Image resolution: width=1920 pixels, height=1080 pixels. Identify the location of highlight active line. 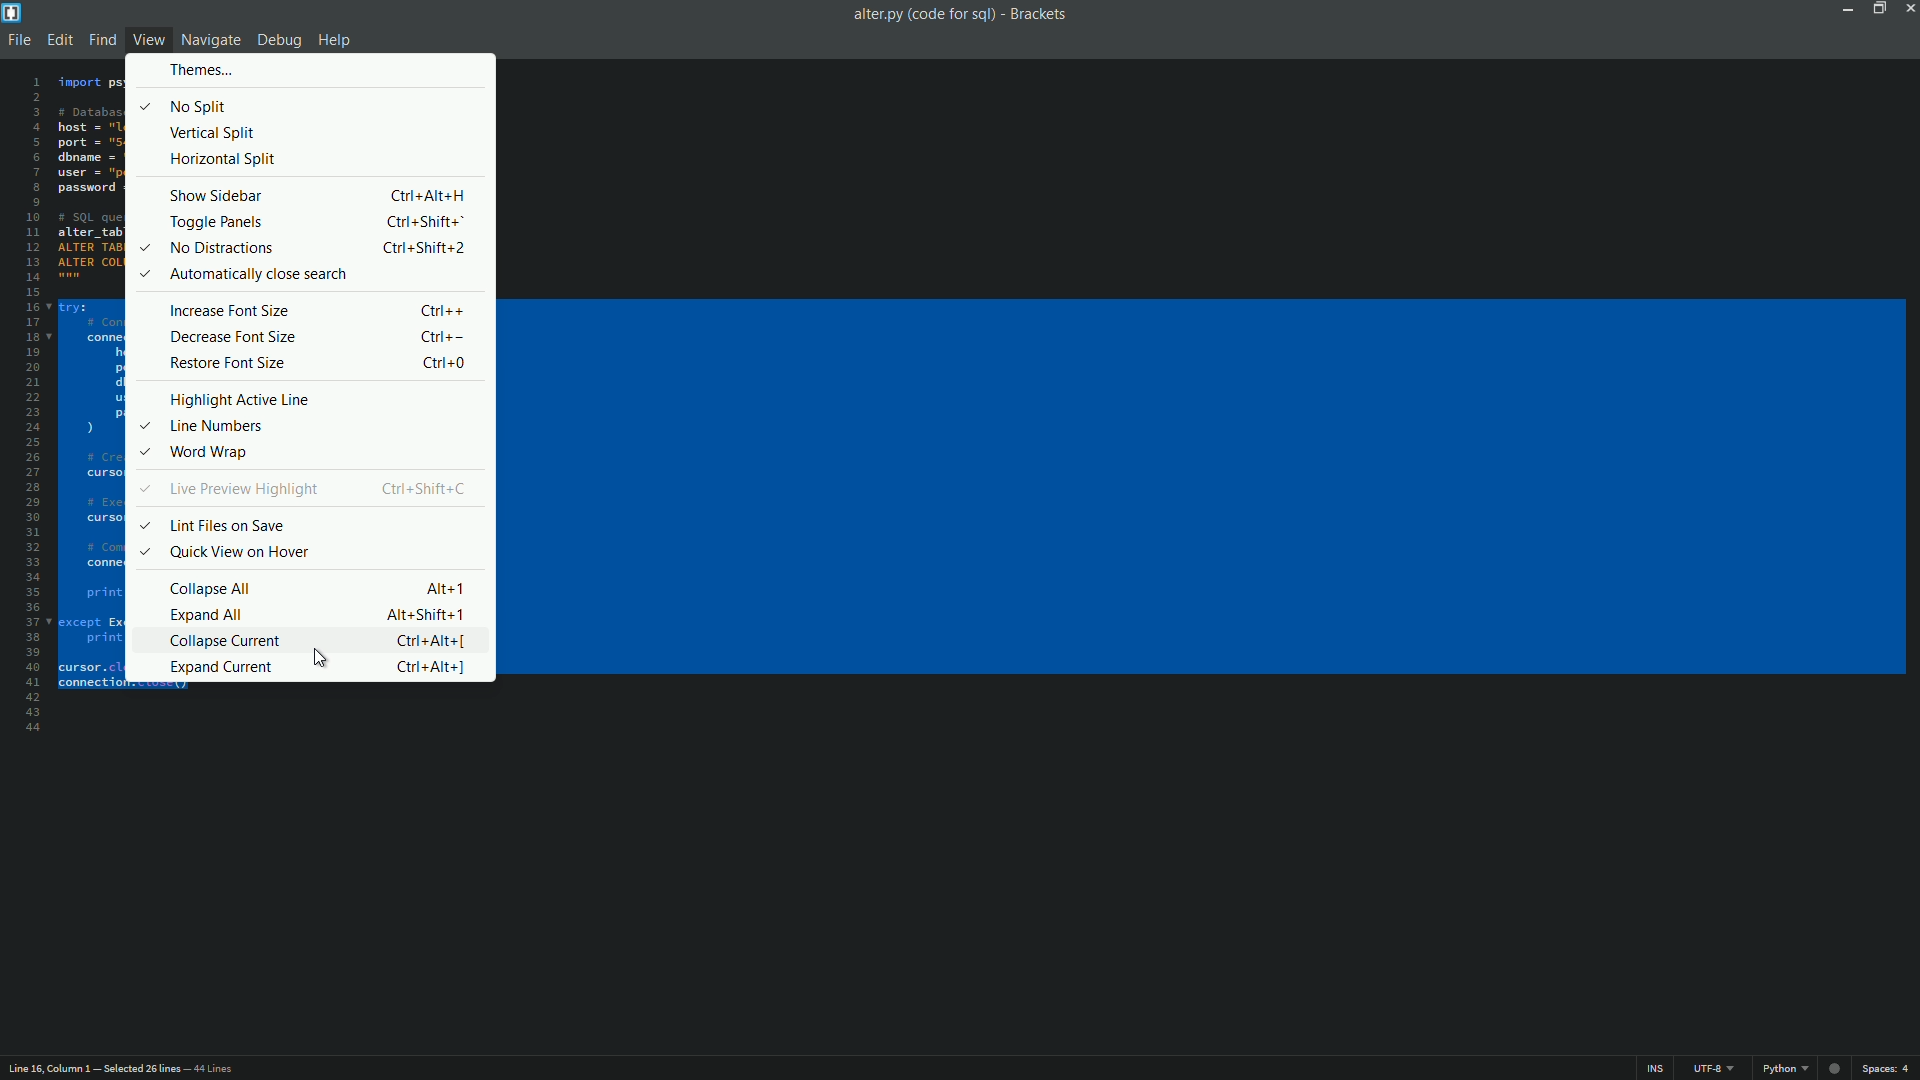
(241, 400).